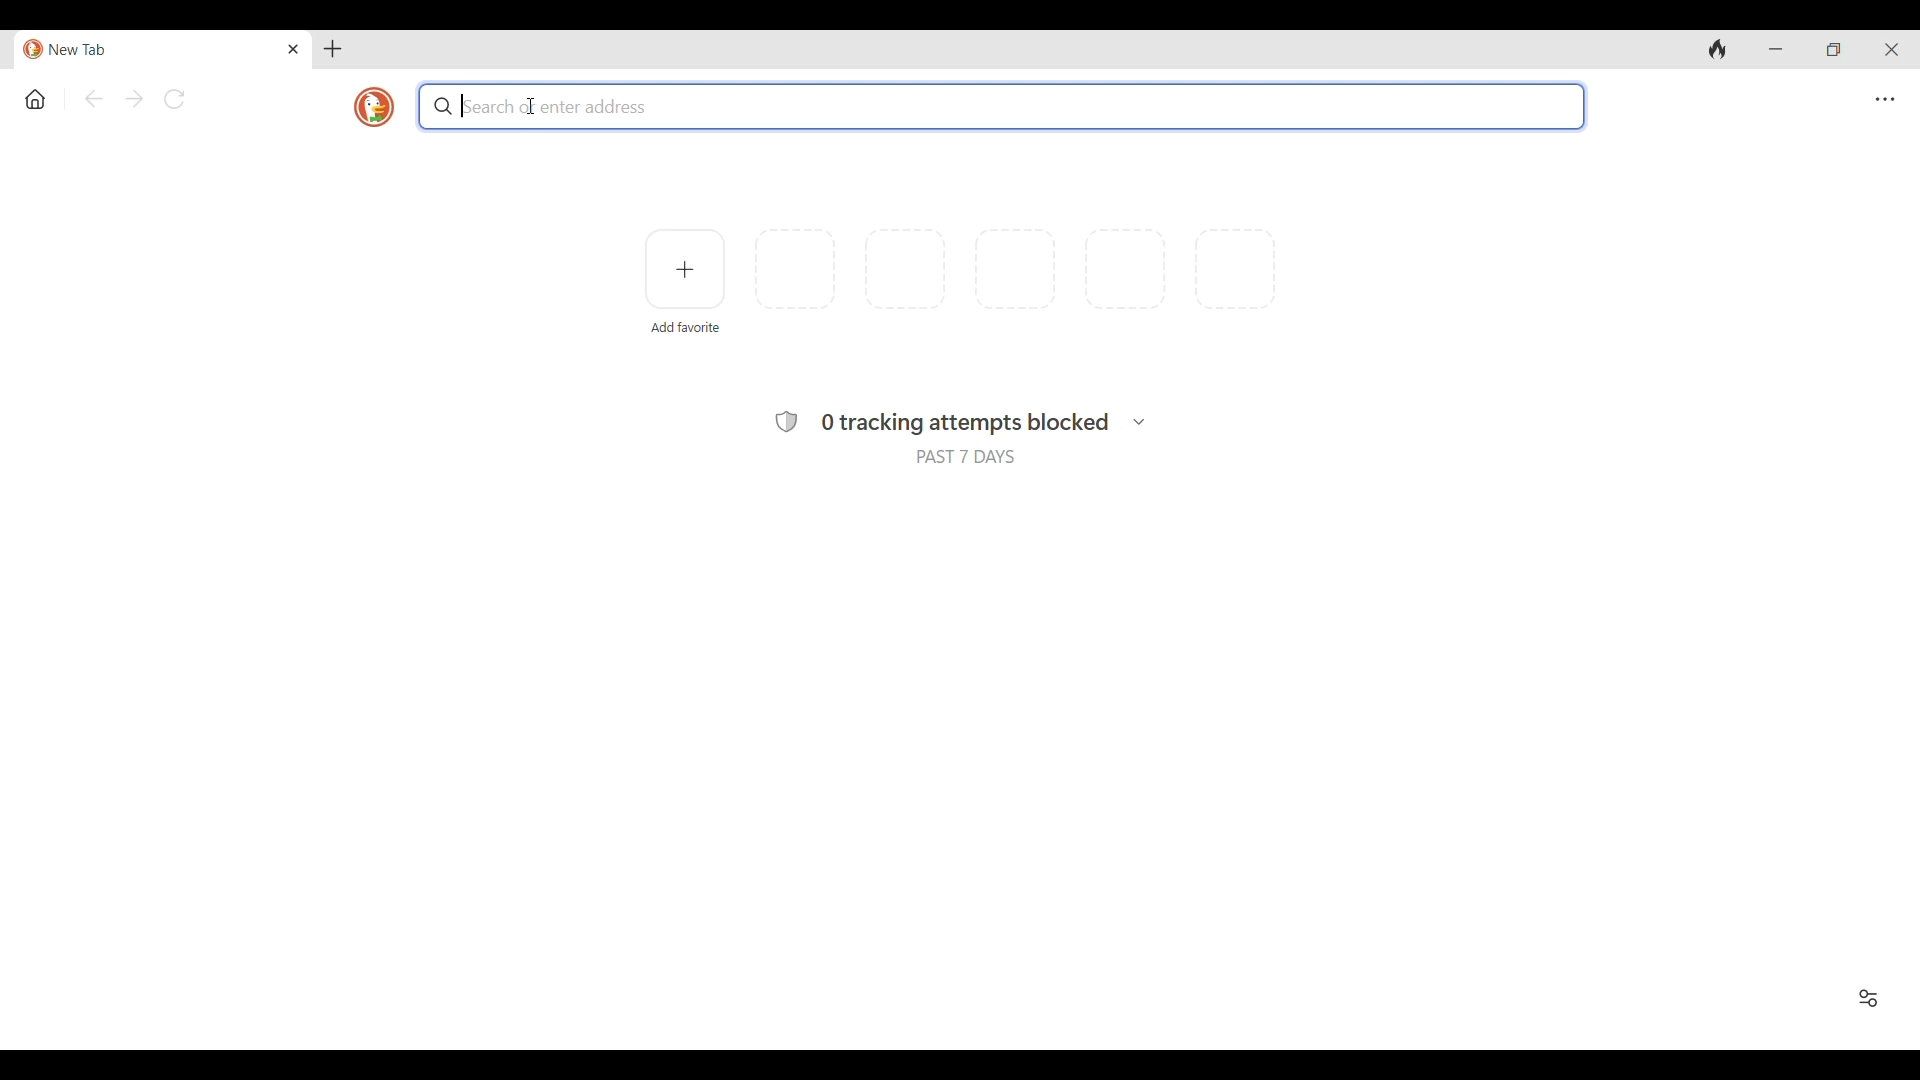 This screenshot has height=1080, width=1920. I want to click on Close tab, so click(294, 49).